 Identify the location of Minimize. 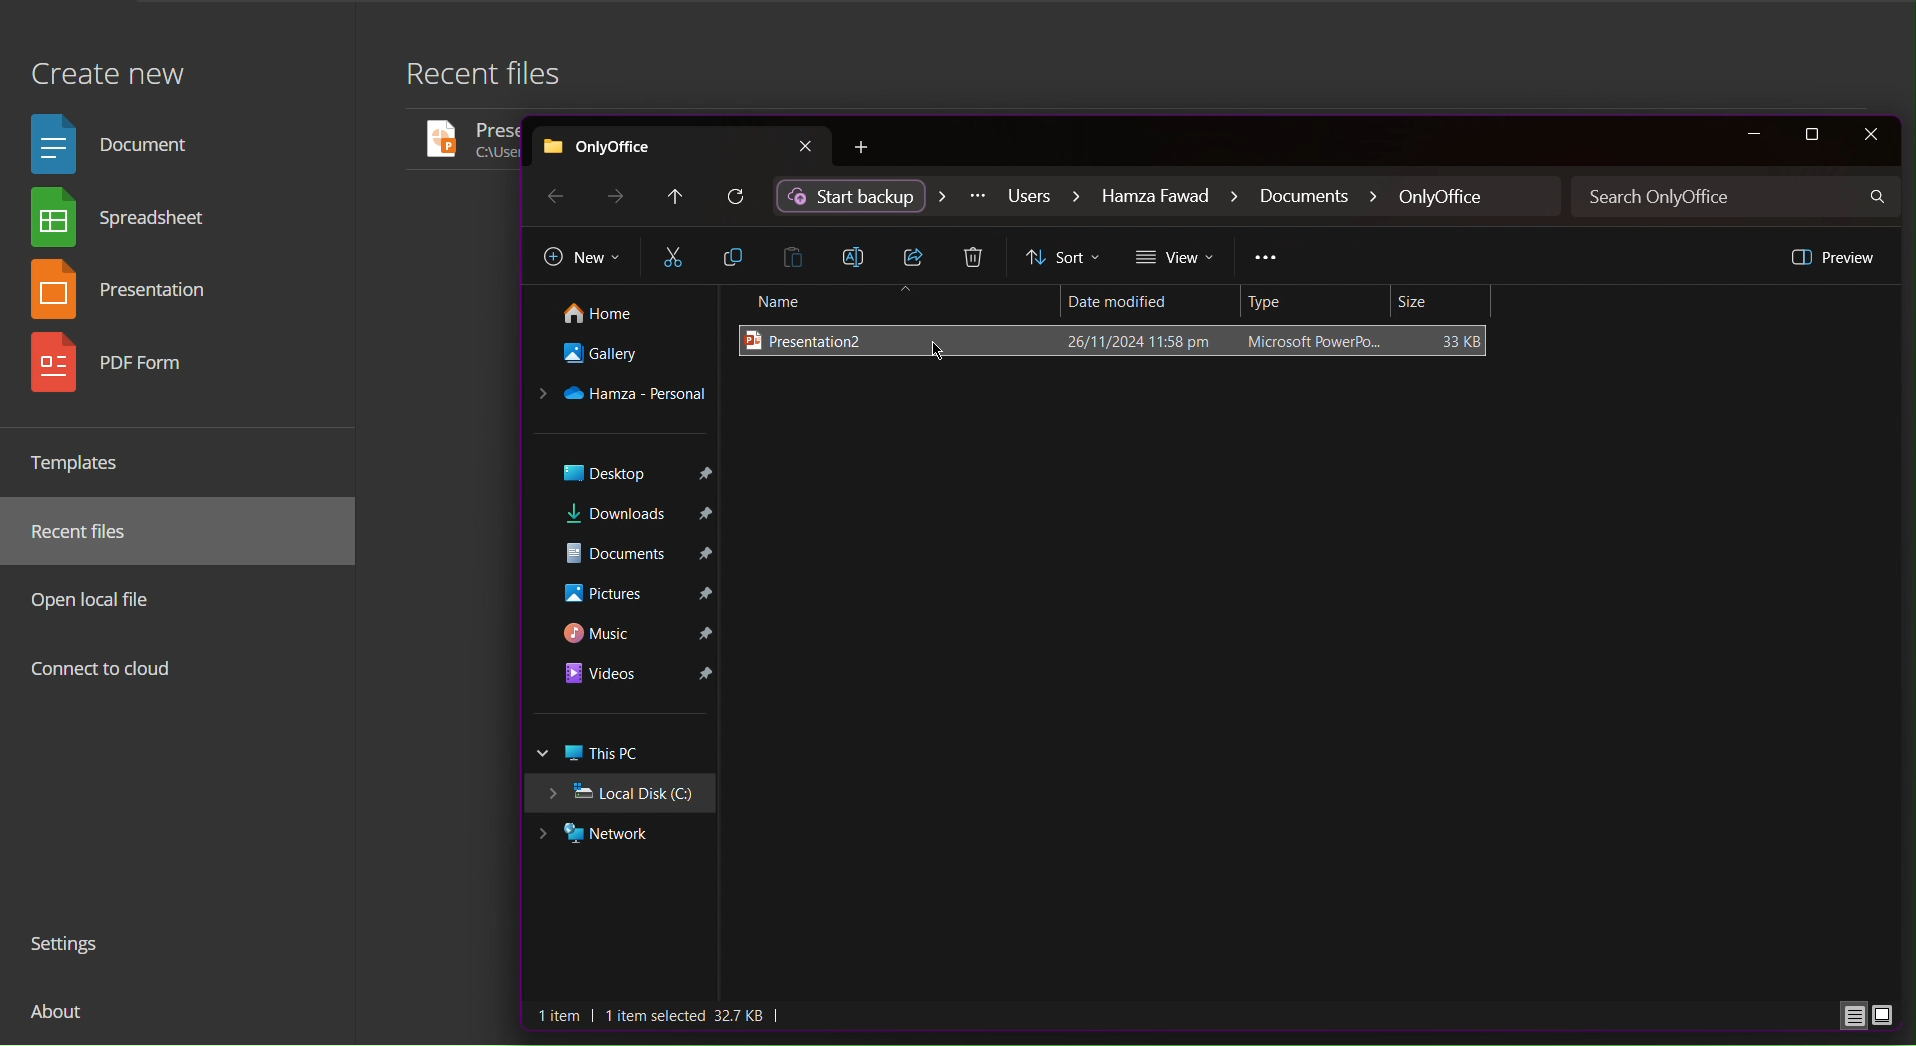
(1752, 135).